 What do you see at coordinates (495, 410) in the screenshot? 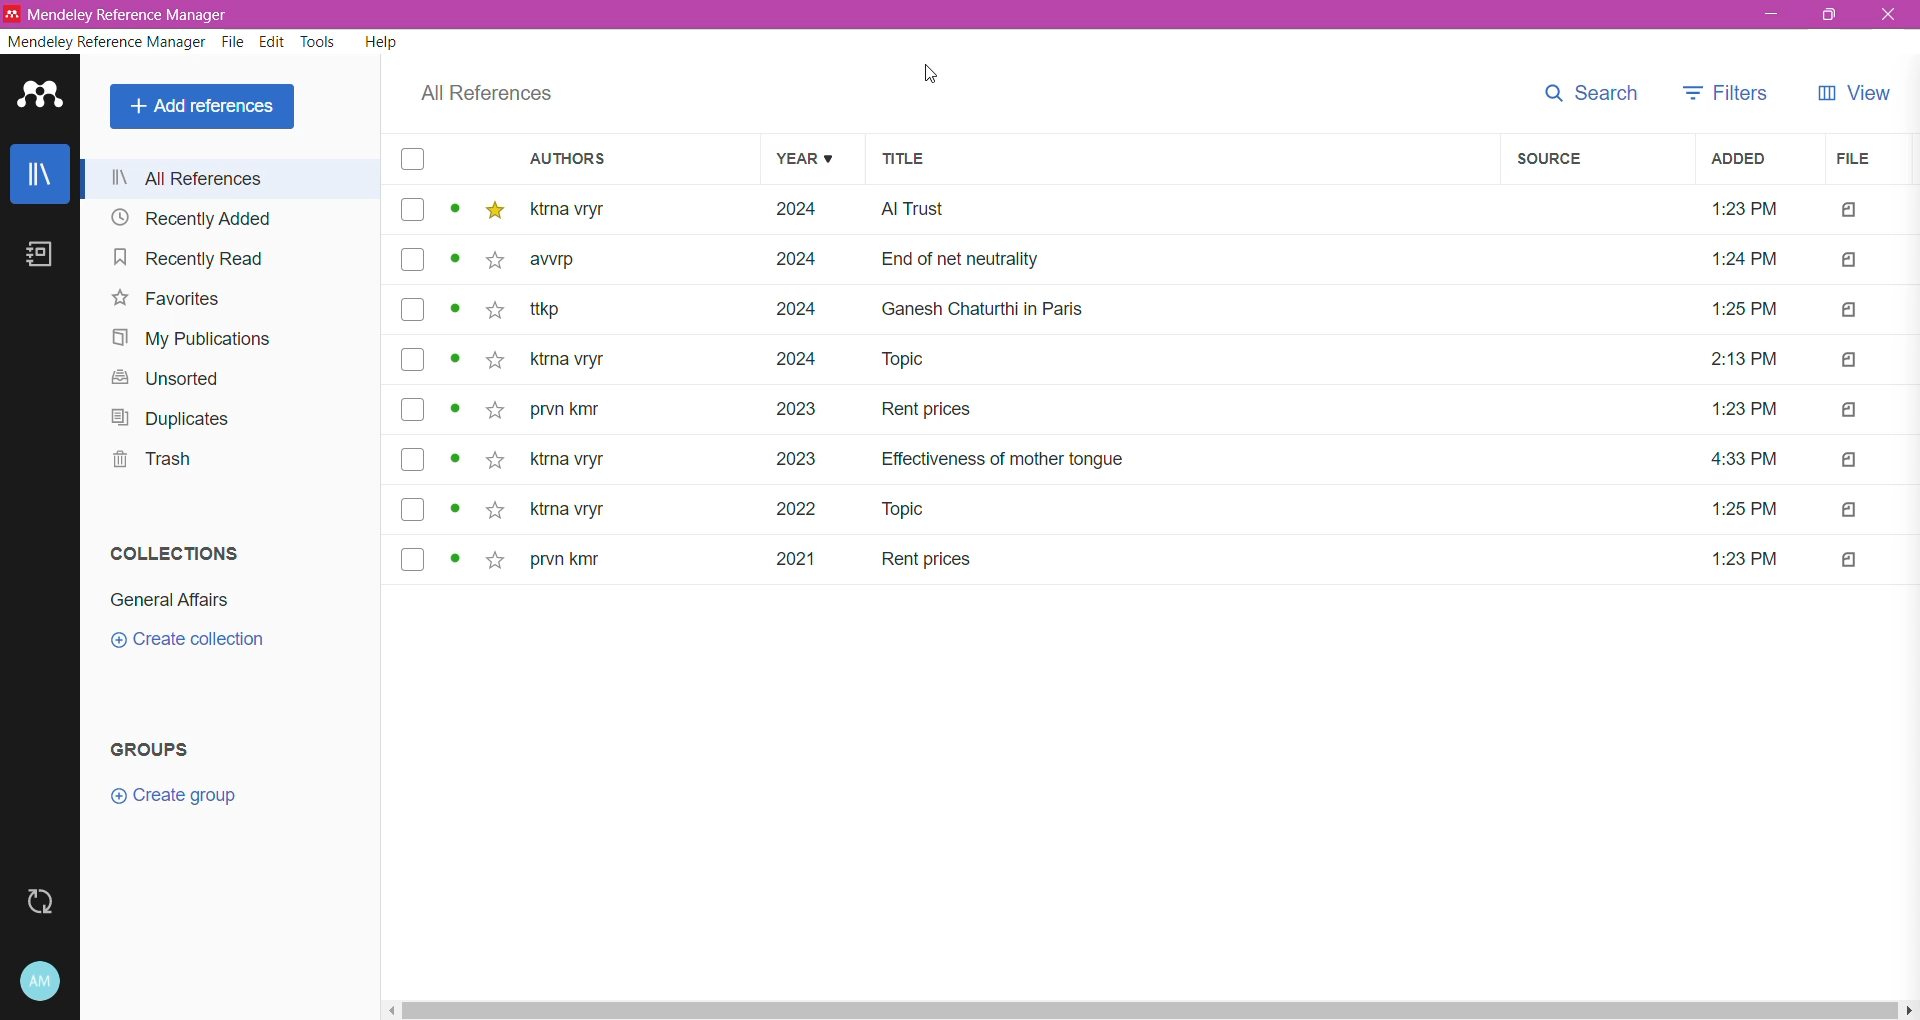
I see `favorited` at bounding box center [495, 410].